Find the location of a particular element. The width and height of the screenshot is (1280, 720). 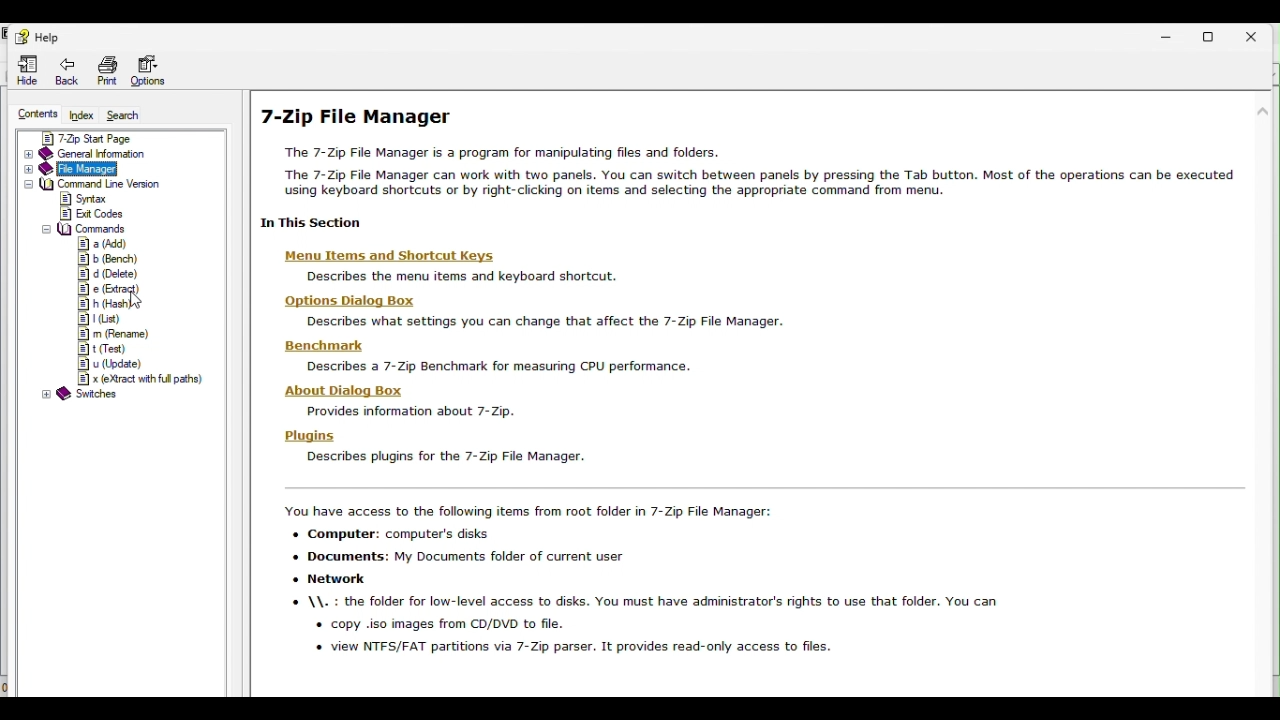

Command line version is located at coordinates (114, 184).